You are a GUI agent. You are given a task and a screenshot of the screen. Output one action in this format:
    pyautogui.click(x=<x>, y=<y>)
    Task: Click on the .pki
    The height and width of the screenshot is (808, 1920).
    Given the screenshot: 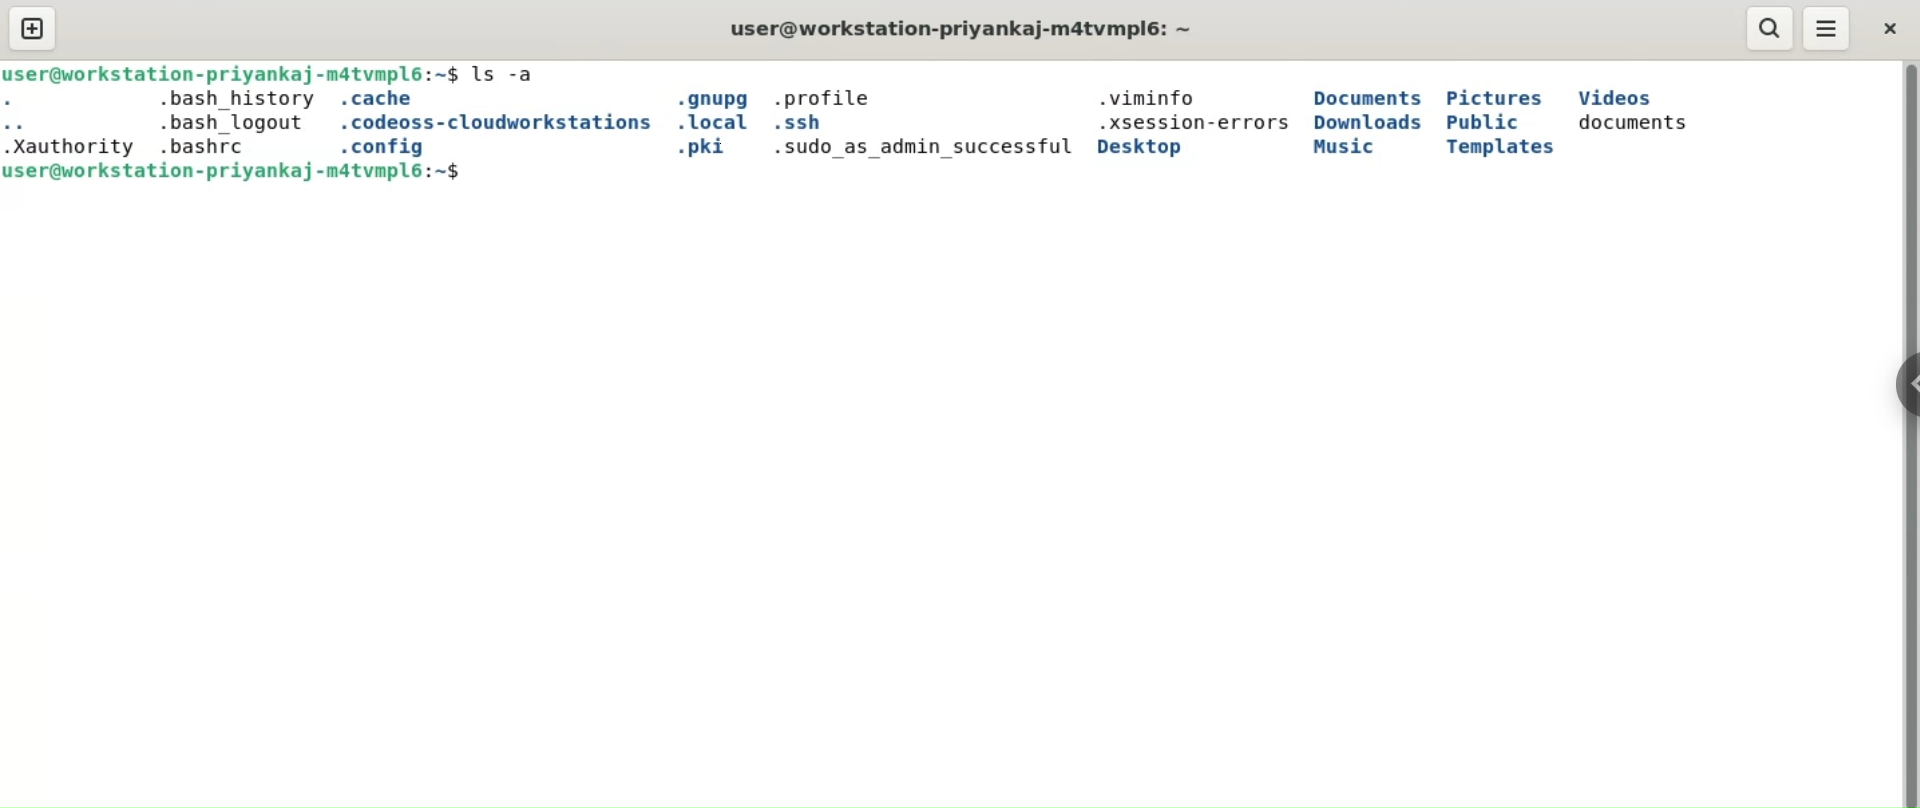 What is the action you would take?
    pyautogui.click(x=711, y=149)
    